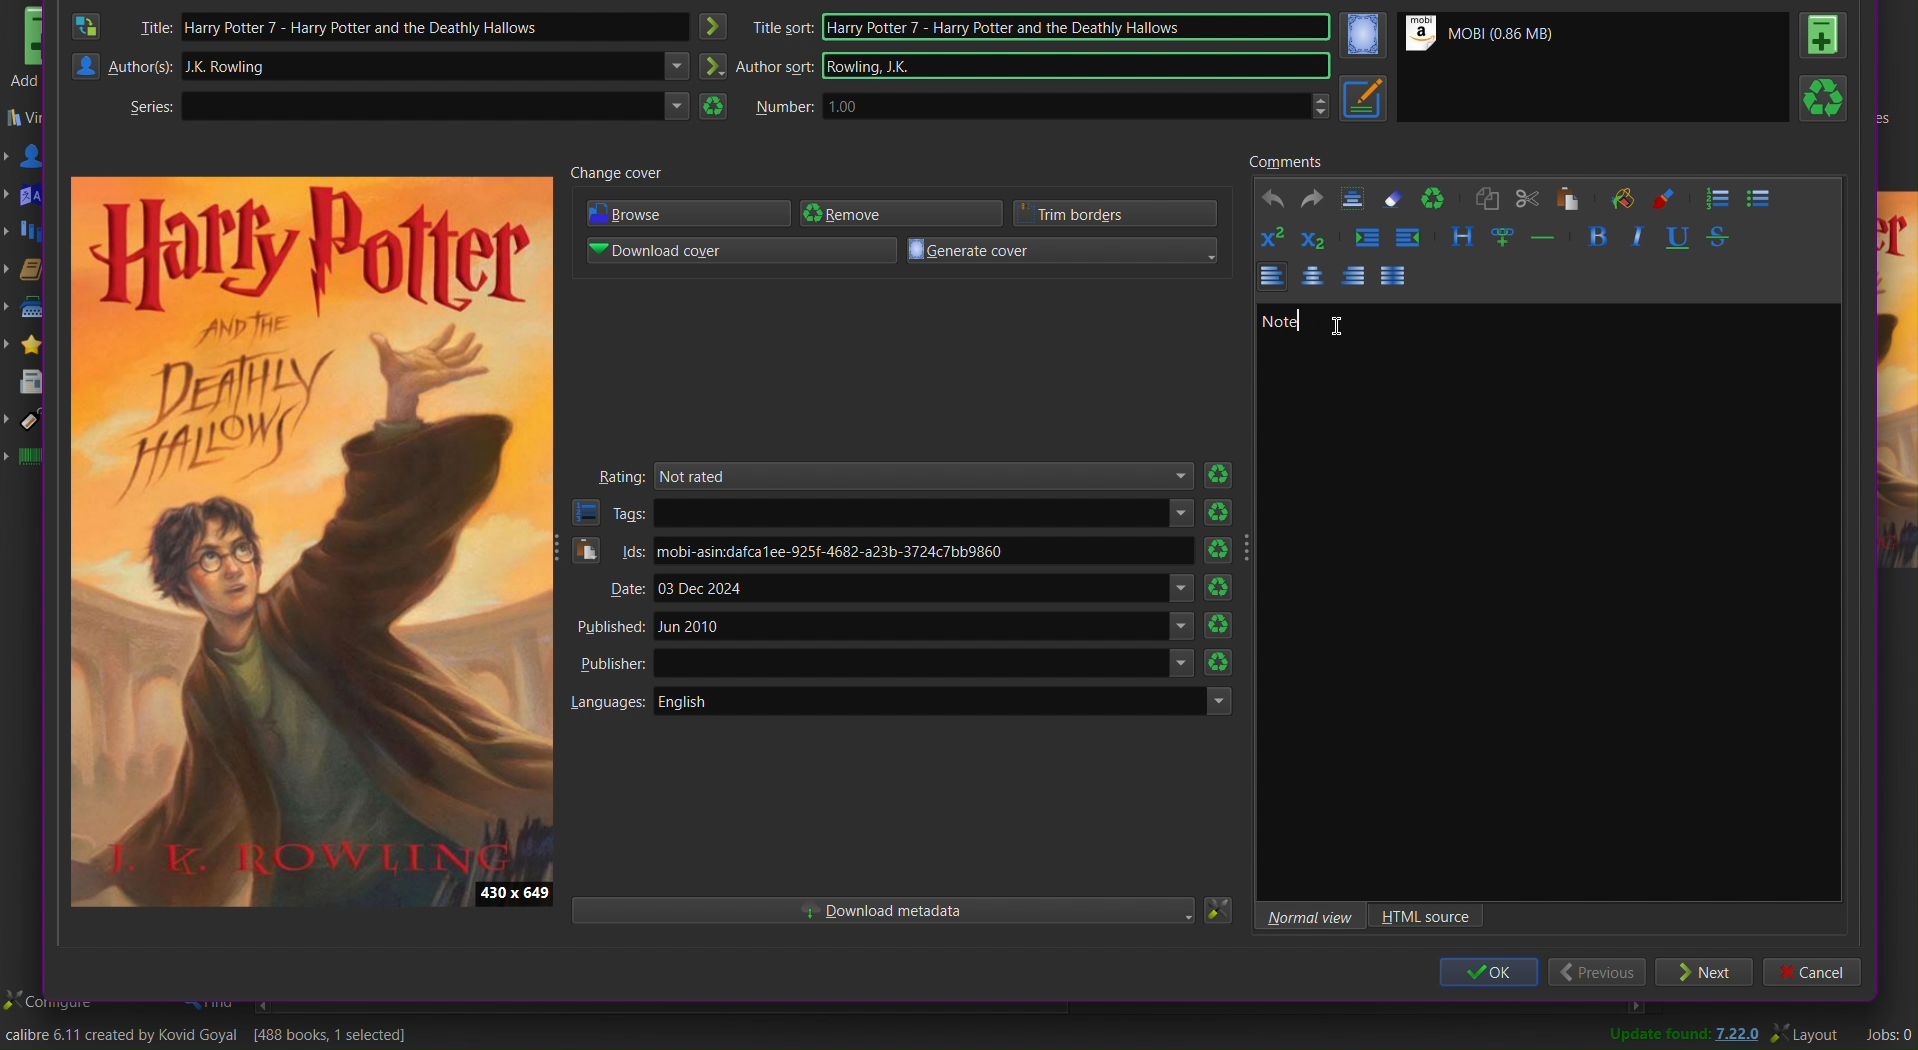  Describe the element at coordinates (883, 911) in the screenshot. I see `Download metadata` at that location.